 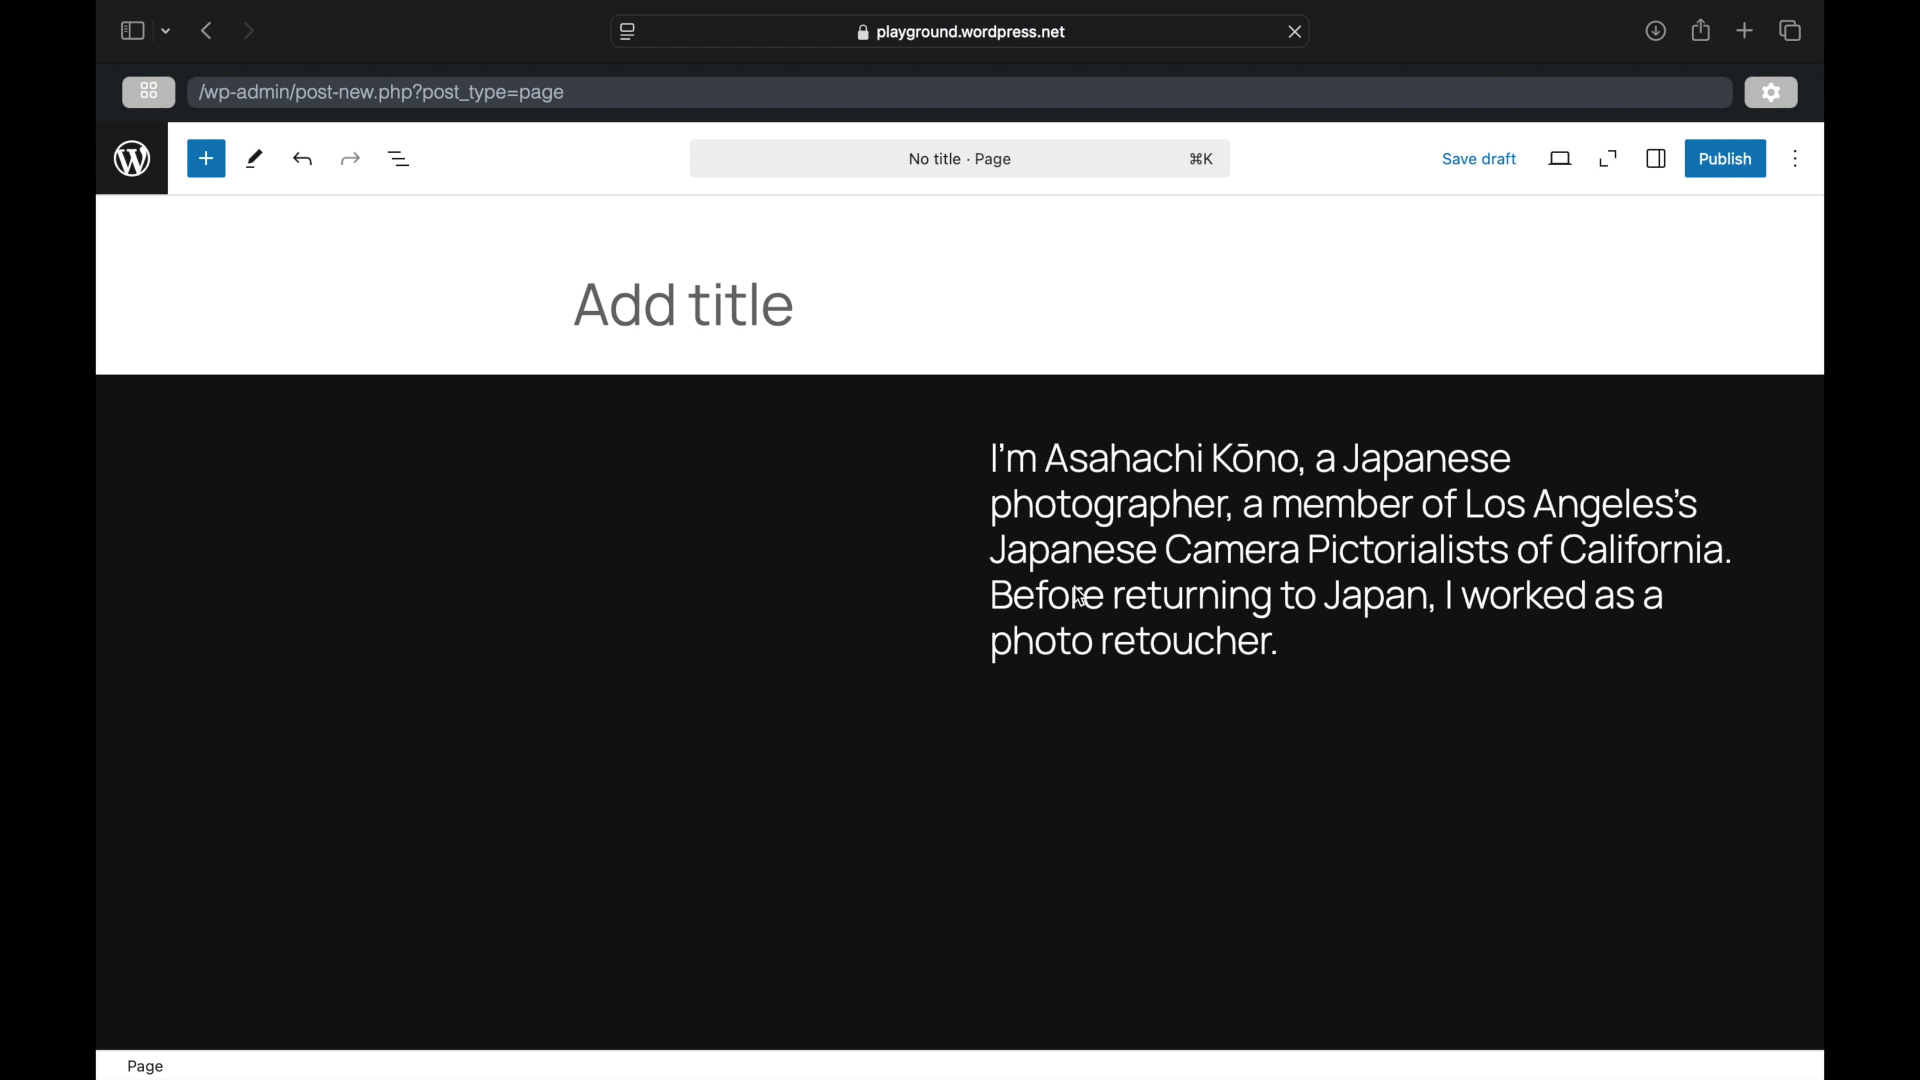 What do you see at coordinates (132, 158) in the screenshot?
I see `wordpress` at bounding box center [132, 158].